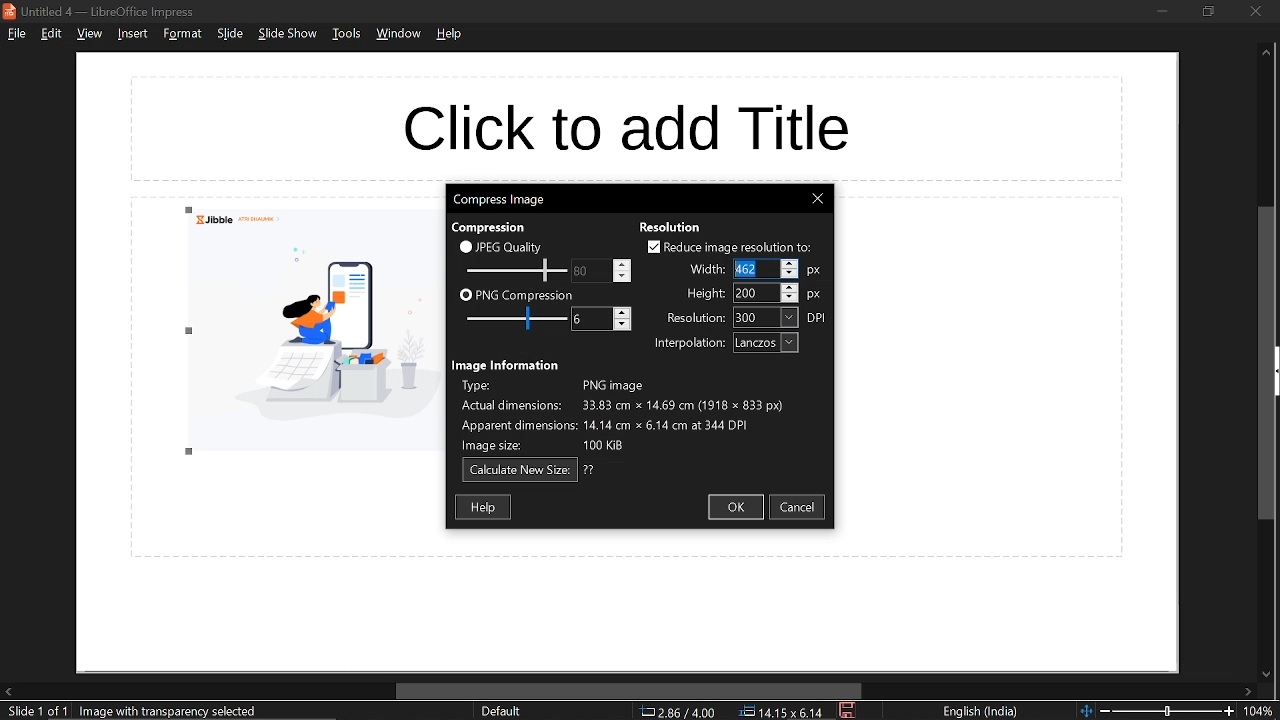 Image resolution: width=1280 pixels, height=720 pixels. Describe the element at coordinates (130, 33) in the screenshot. I see `insert` at that location.